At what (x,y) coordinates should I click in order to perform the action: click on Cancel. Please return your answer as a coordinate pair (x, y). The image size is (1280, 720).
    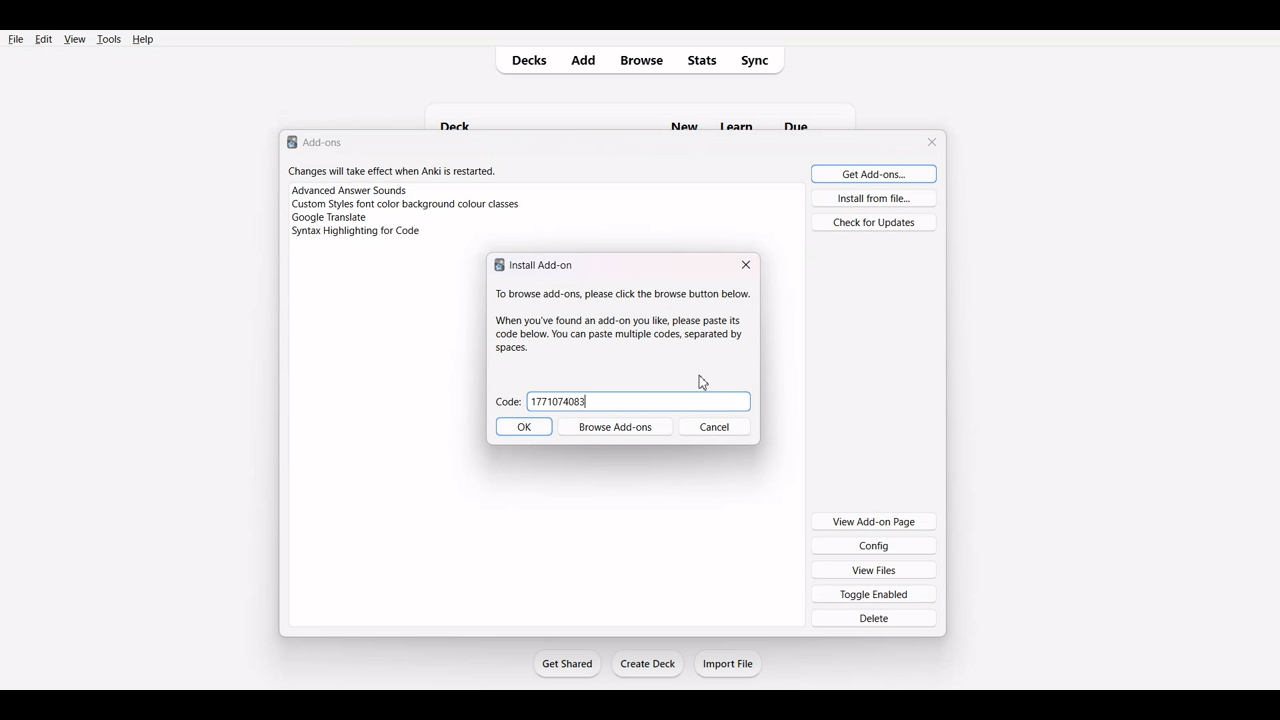
    Looking at the image, I should click on (721, 428).